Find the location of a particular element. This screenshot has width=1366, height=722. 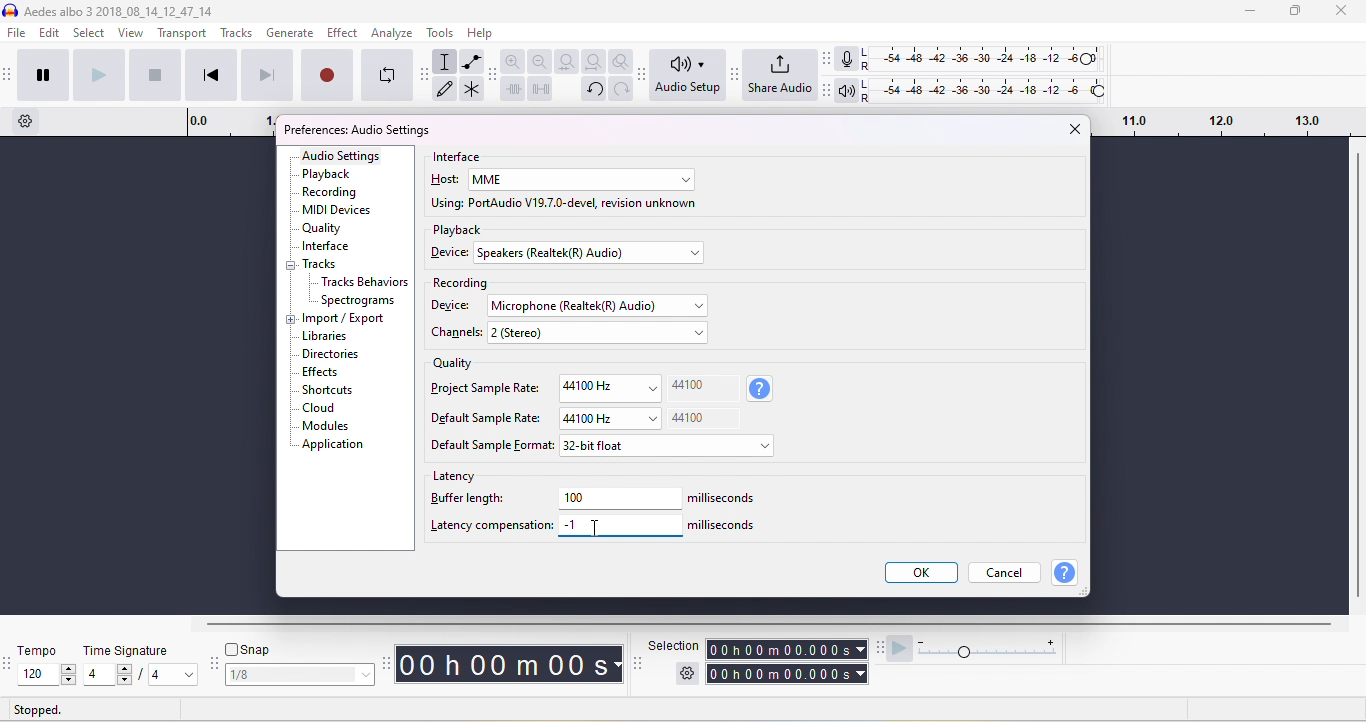

L is located at coordinates (867, 52).